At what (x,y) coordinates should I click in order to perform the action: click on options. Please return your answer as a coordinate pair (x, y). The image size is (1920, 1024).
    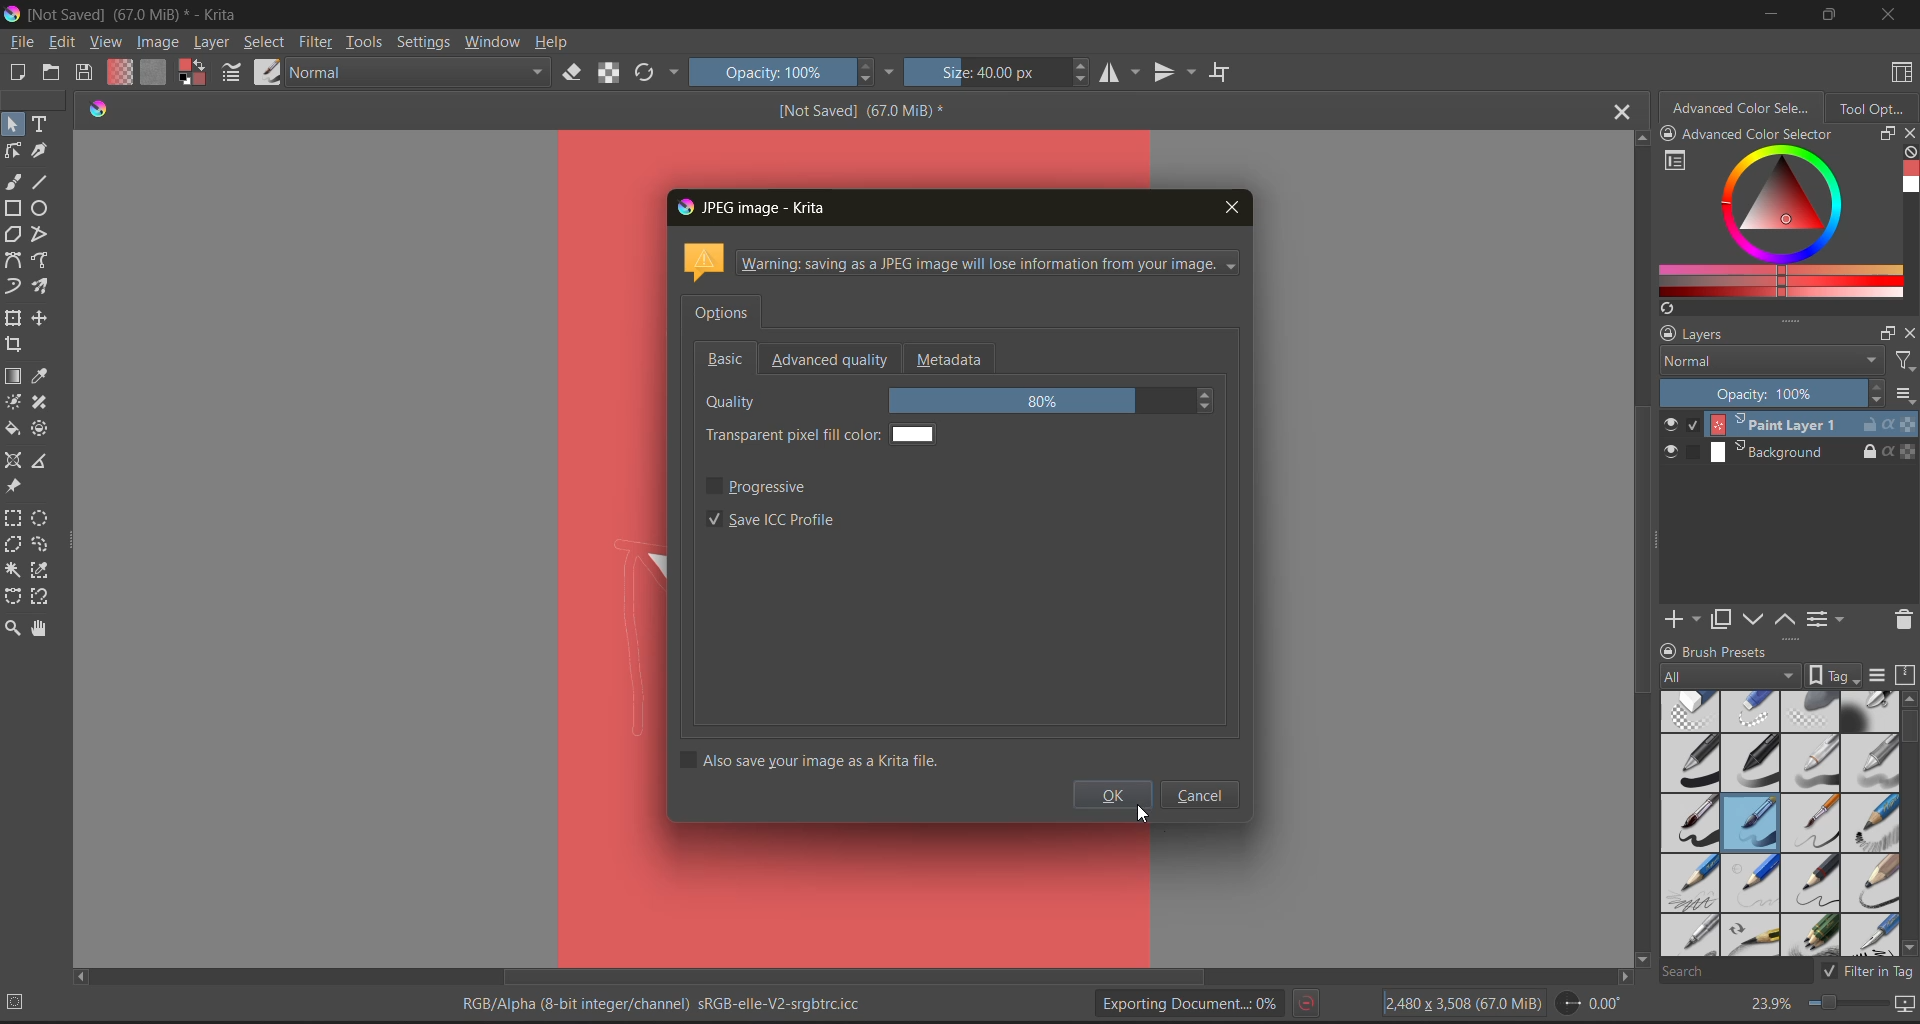
    Looking at the image, I should click on (721, 313).